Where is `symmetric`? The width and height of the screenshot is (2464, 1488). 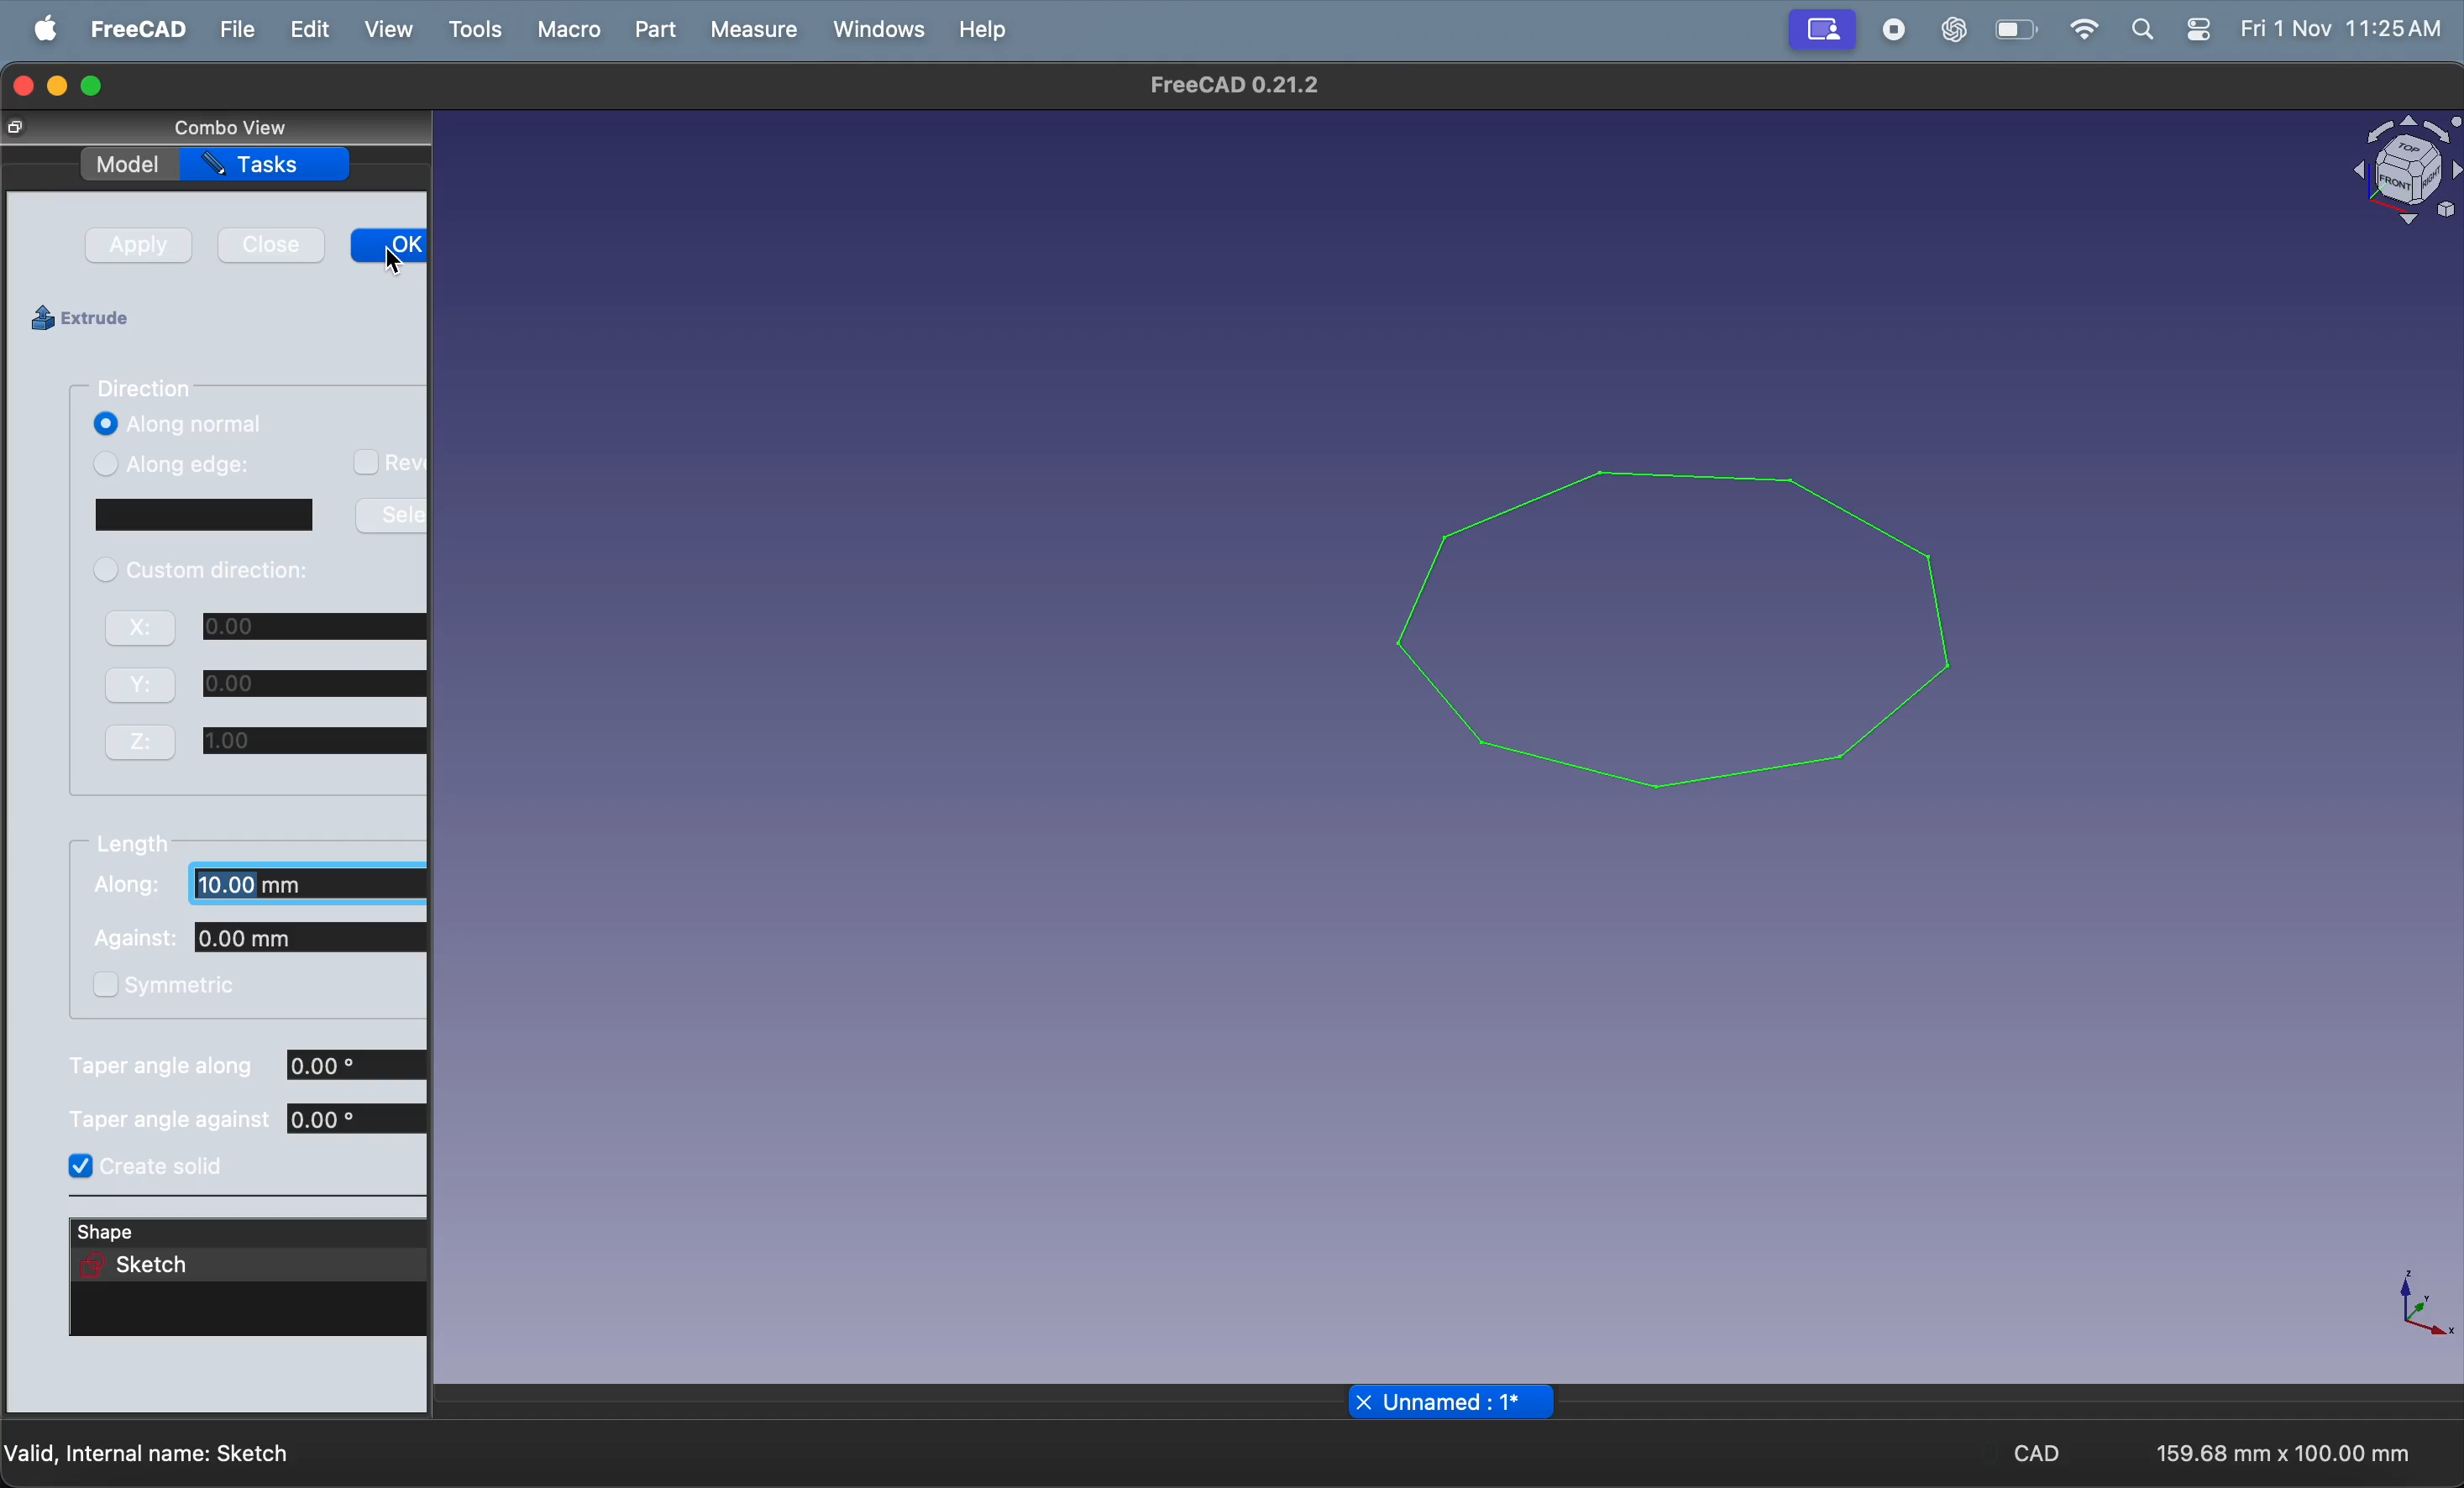 symmetric is located at coordinates (178, 986).